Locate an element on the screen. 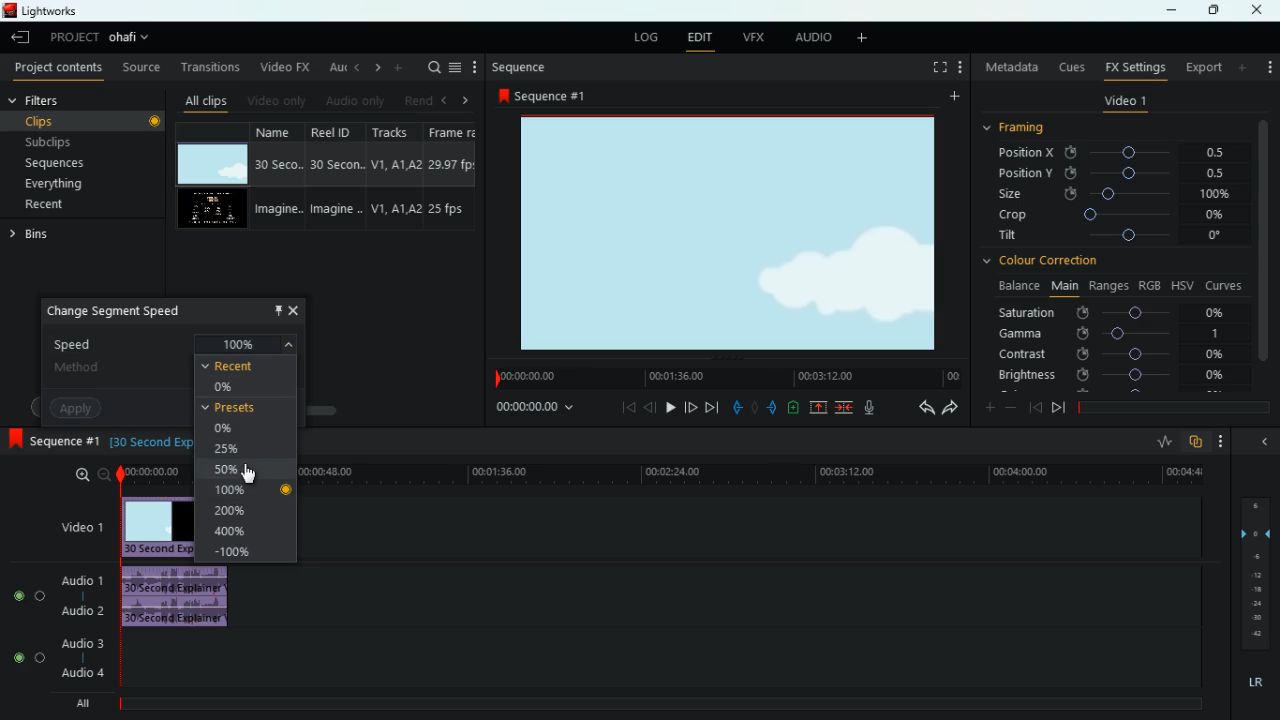 This screenshot has width=1280, height=720. 50 is located at coordinates (237, 472).